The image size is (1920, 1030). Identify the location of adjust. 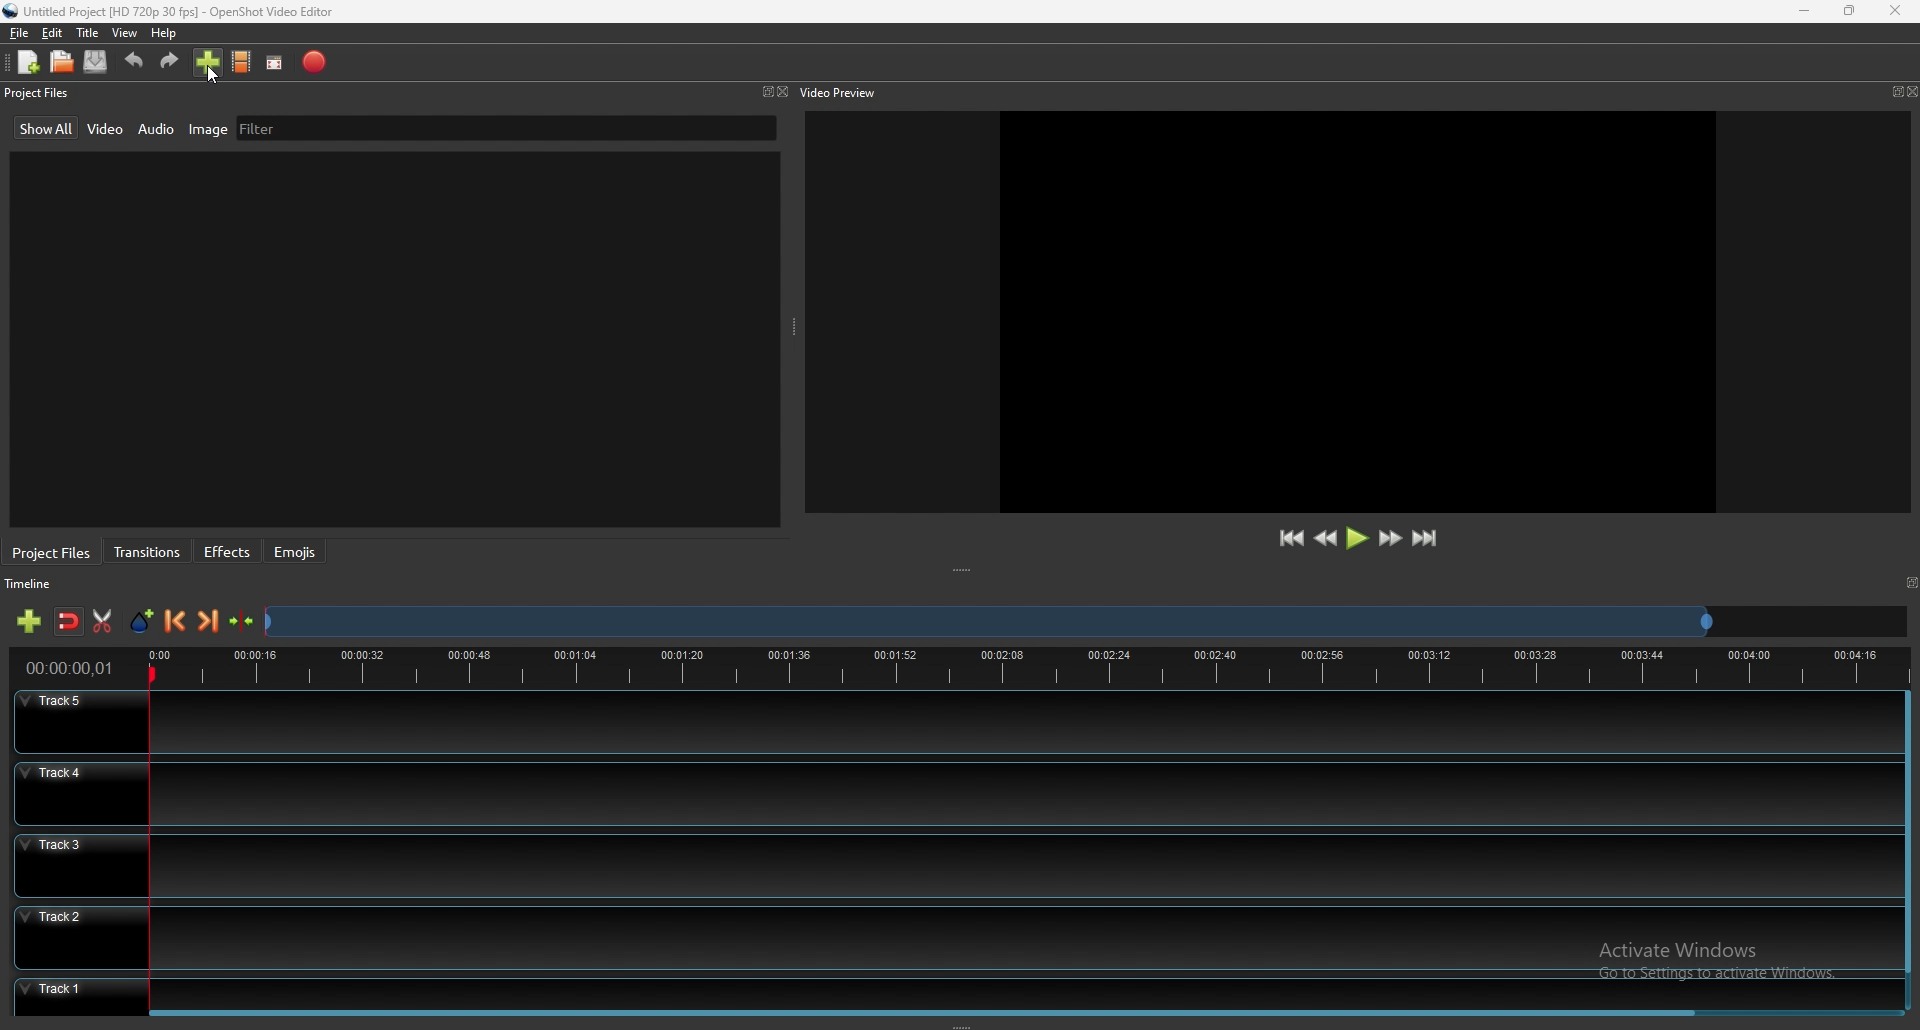
(966, 571).